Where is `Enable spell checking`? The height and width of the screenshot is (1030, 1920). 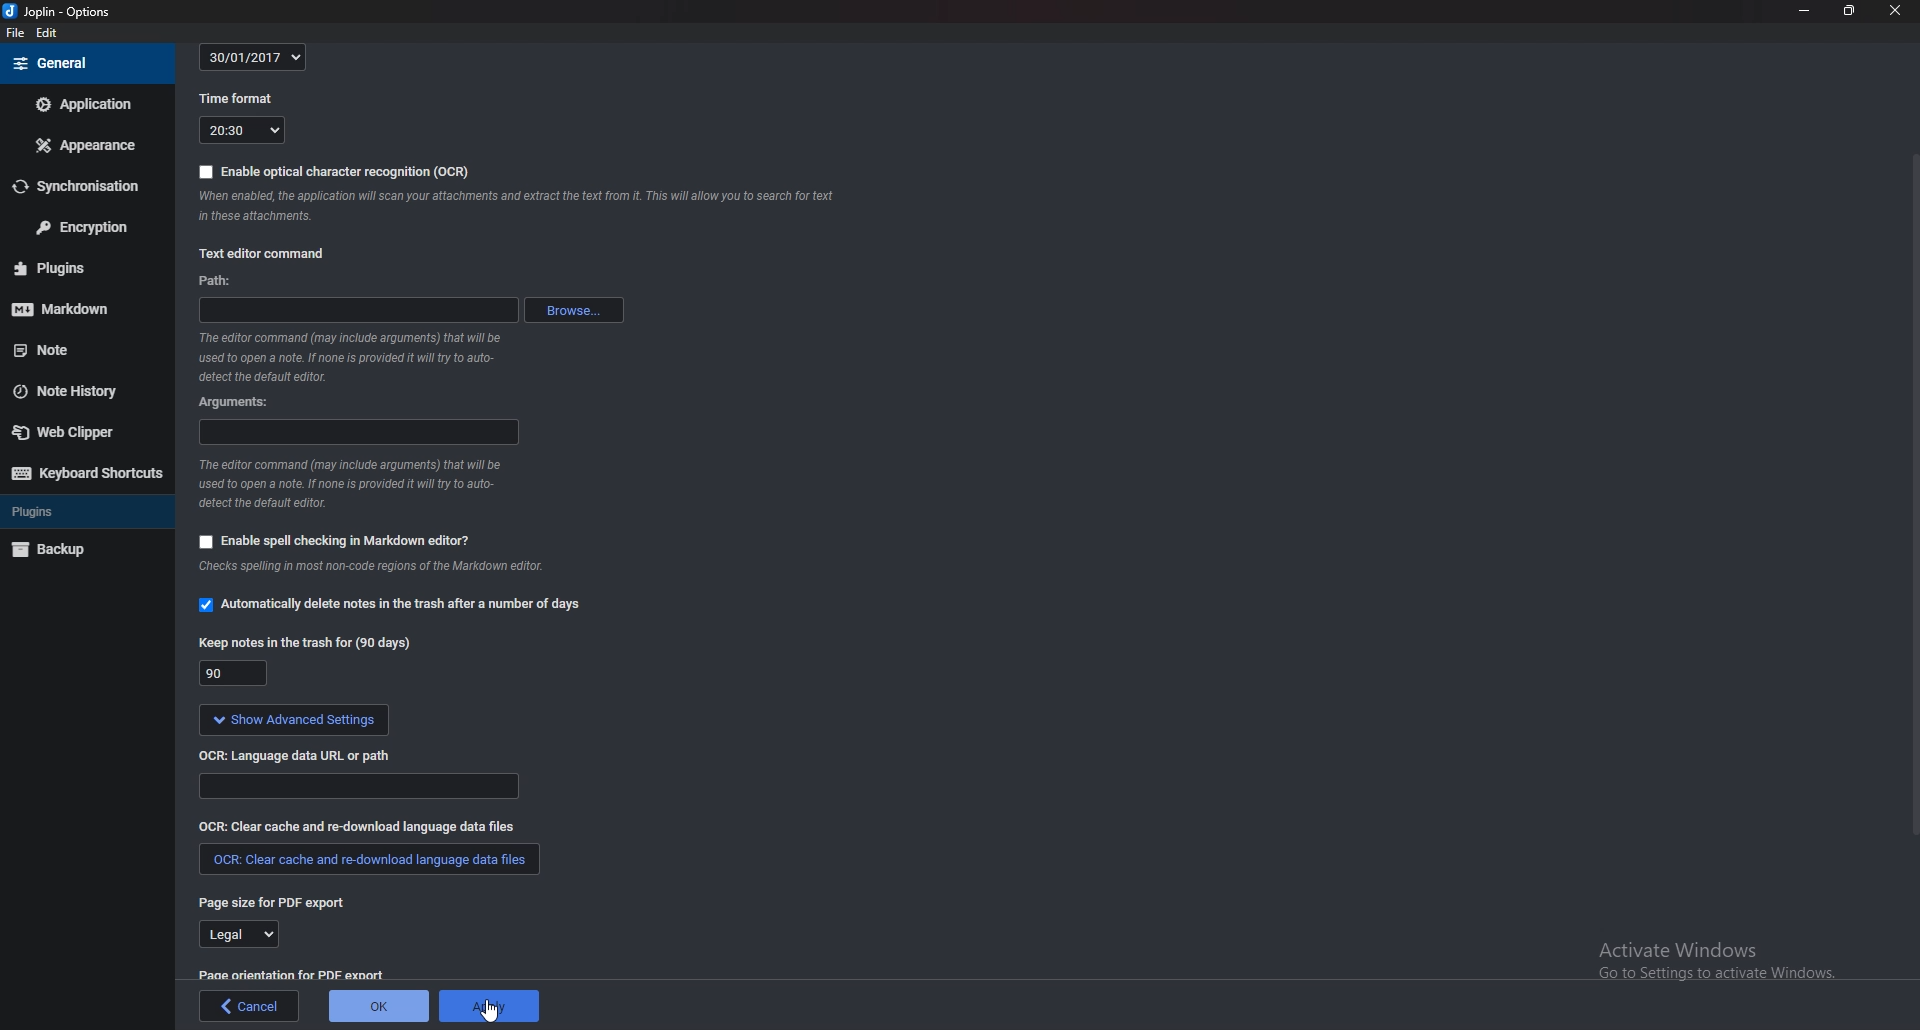
Enable spell checking is located at coordinates (337, 541).